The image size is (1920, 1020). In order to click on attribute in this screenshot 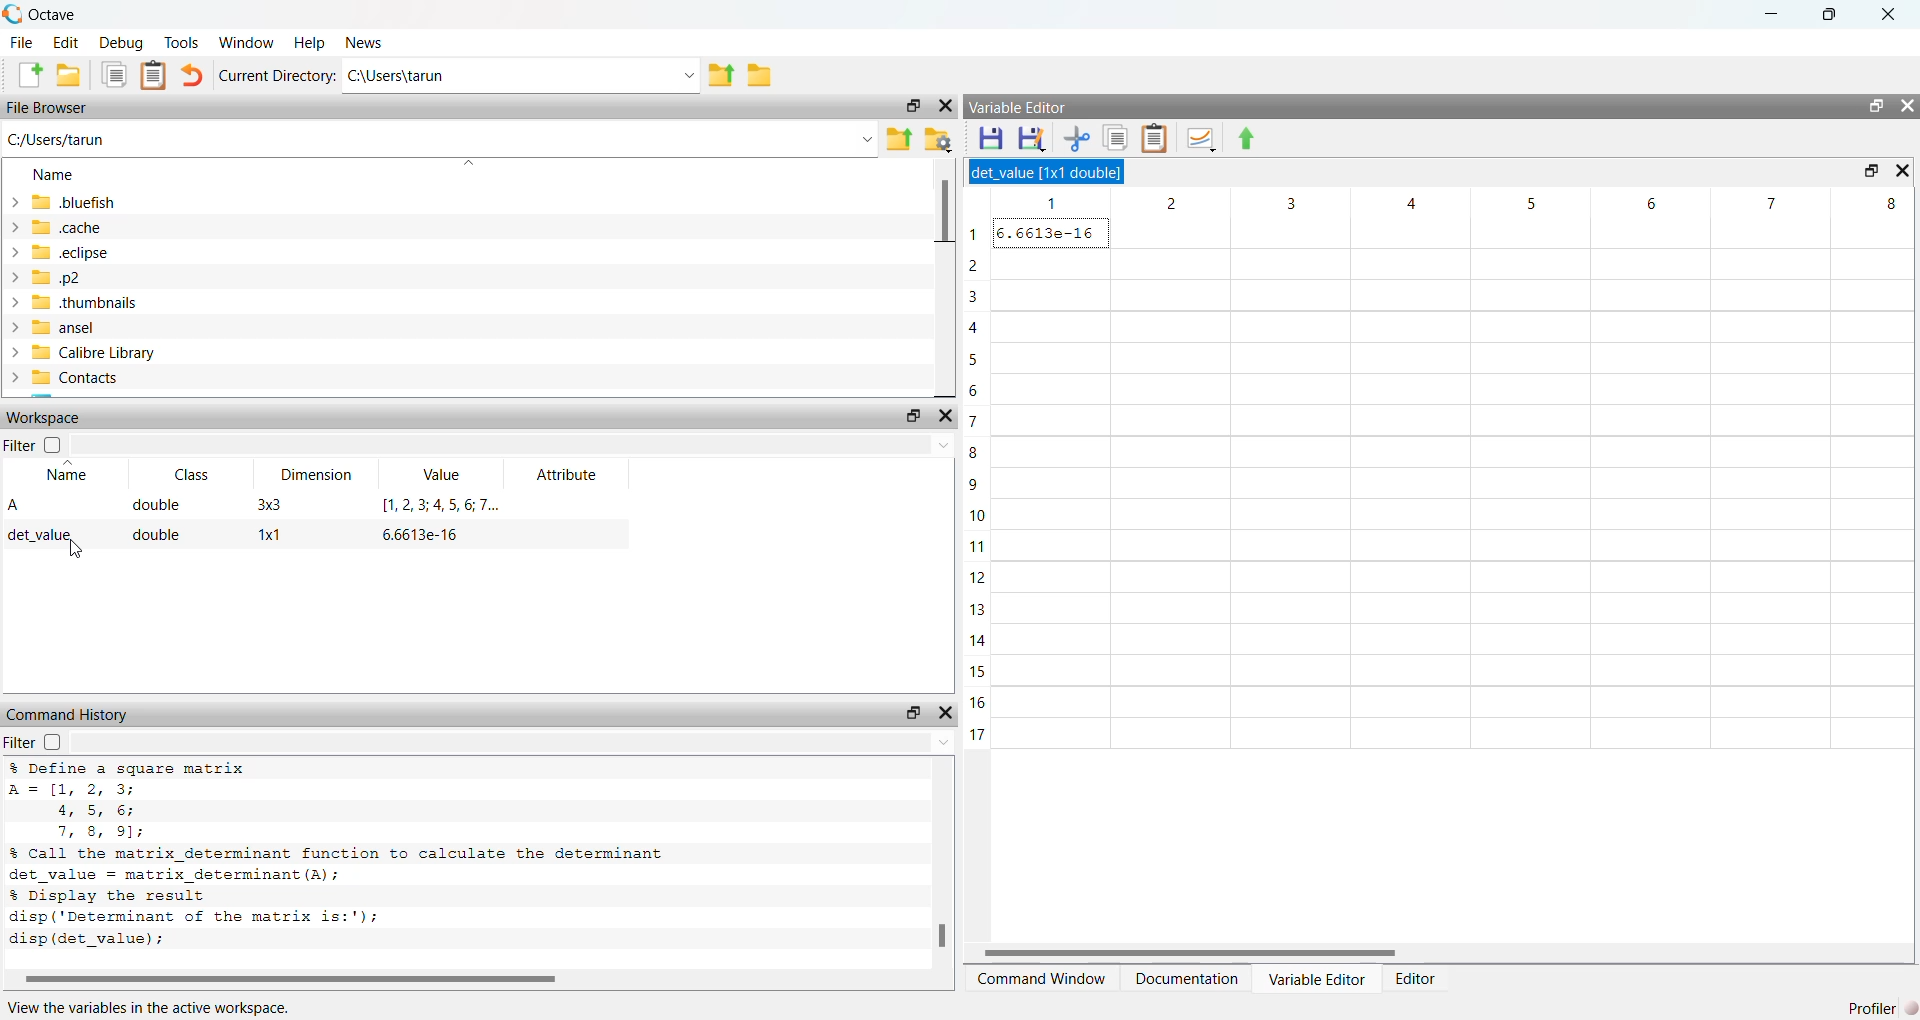, I will do `click(566, 474)`.